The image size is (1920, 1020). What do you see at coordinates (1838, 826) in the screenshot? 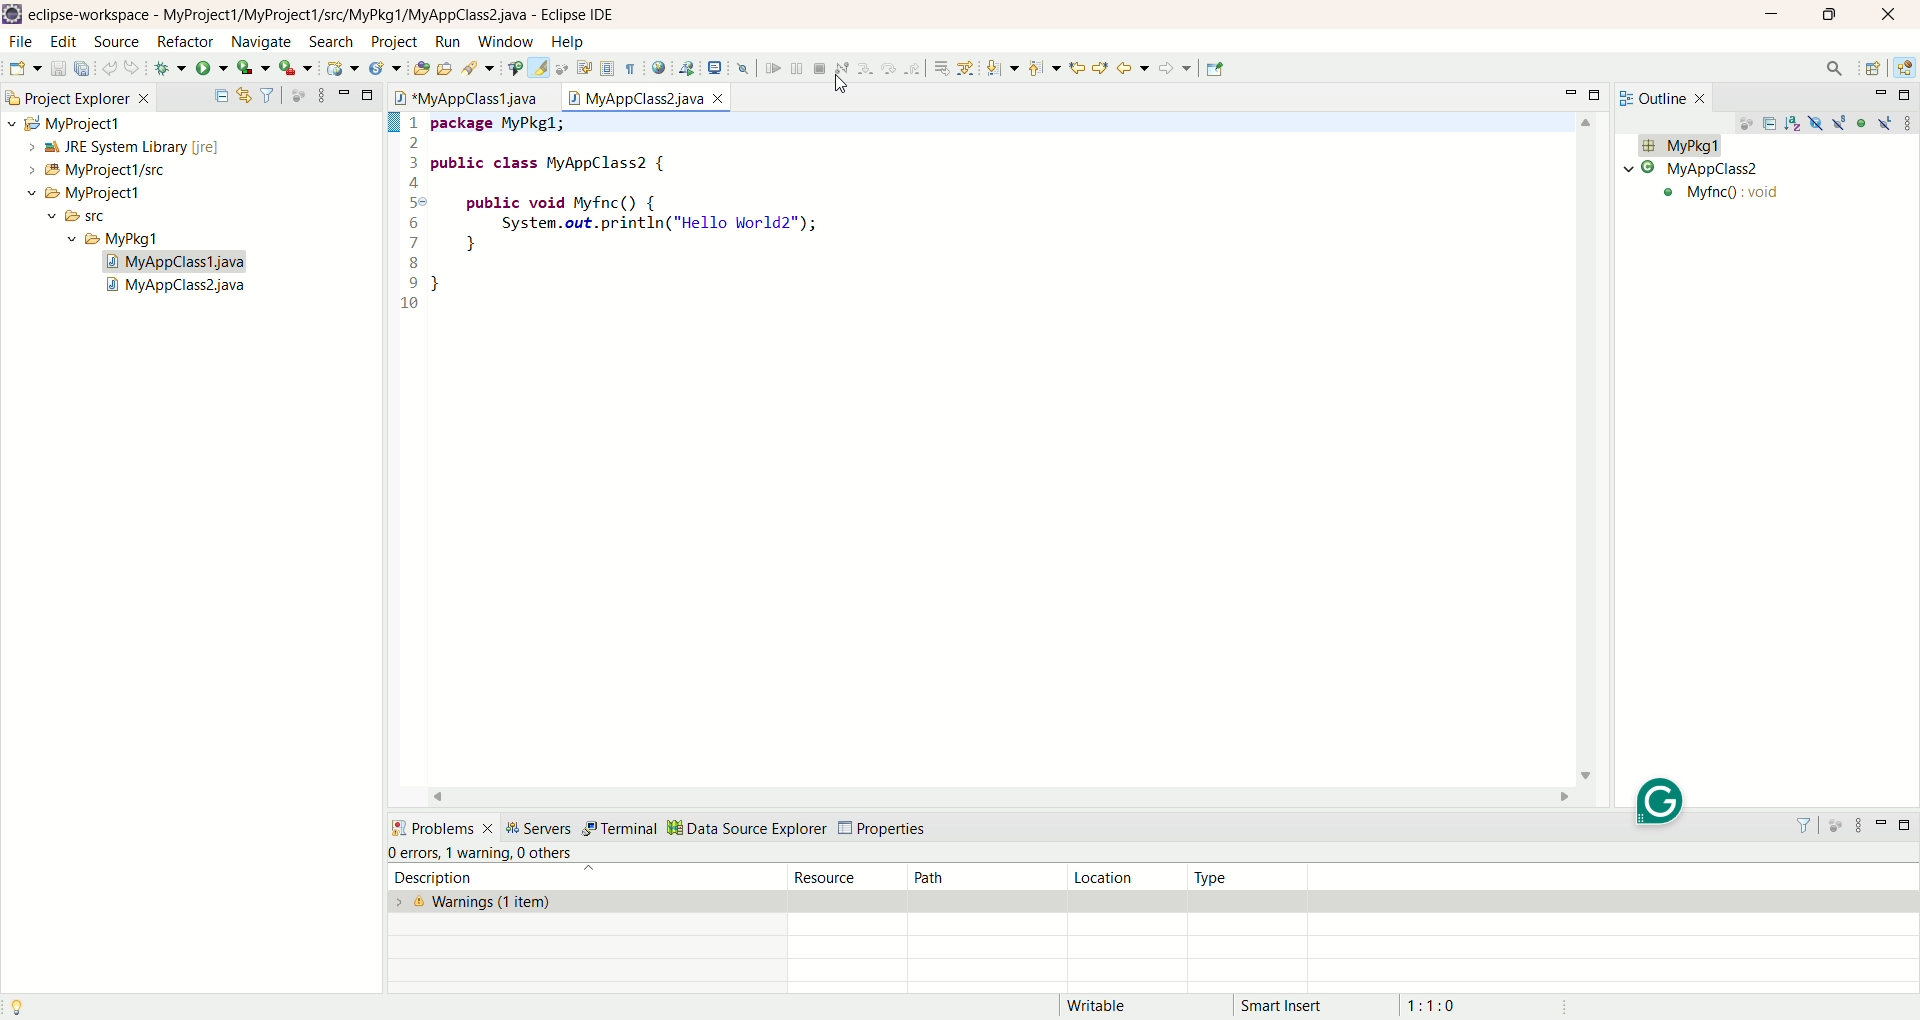
I see `focus on active task` at bounding box center [1838, 826].